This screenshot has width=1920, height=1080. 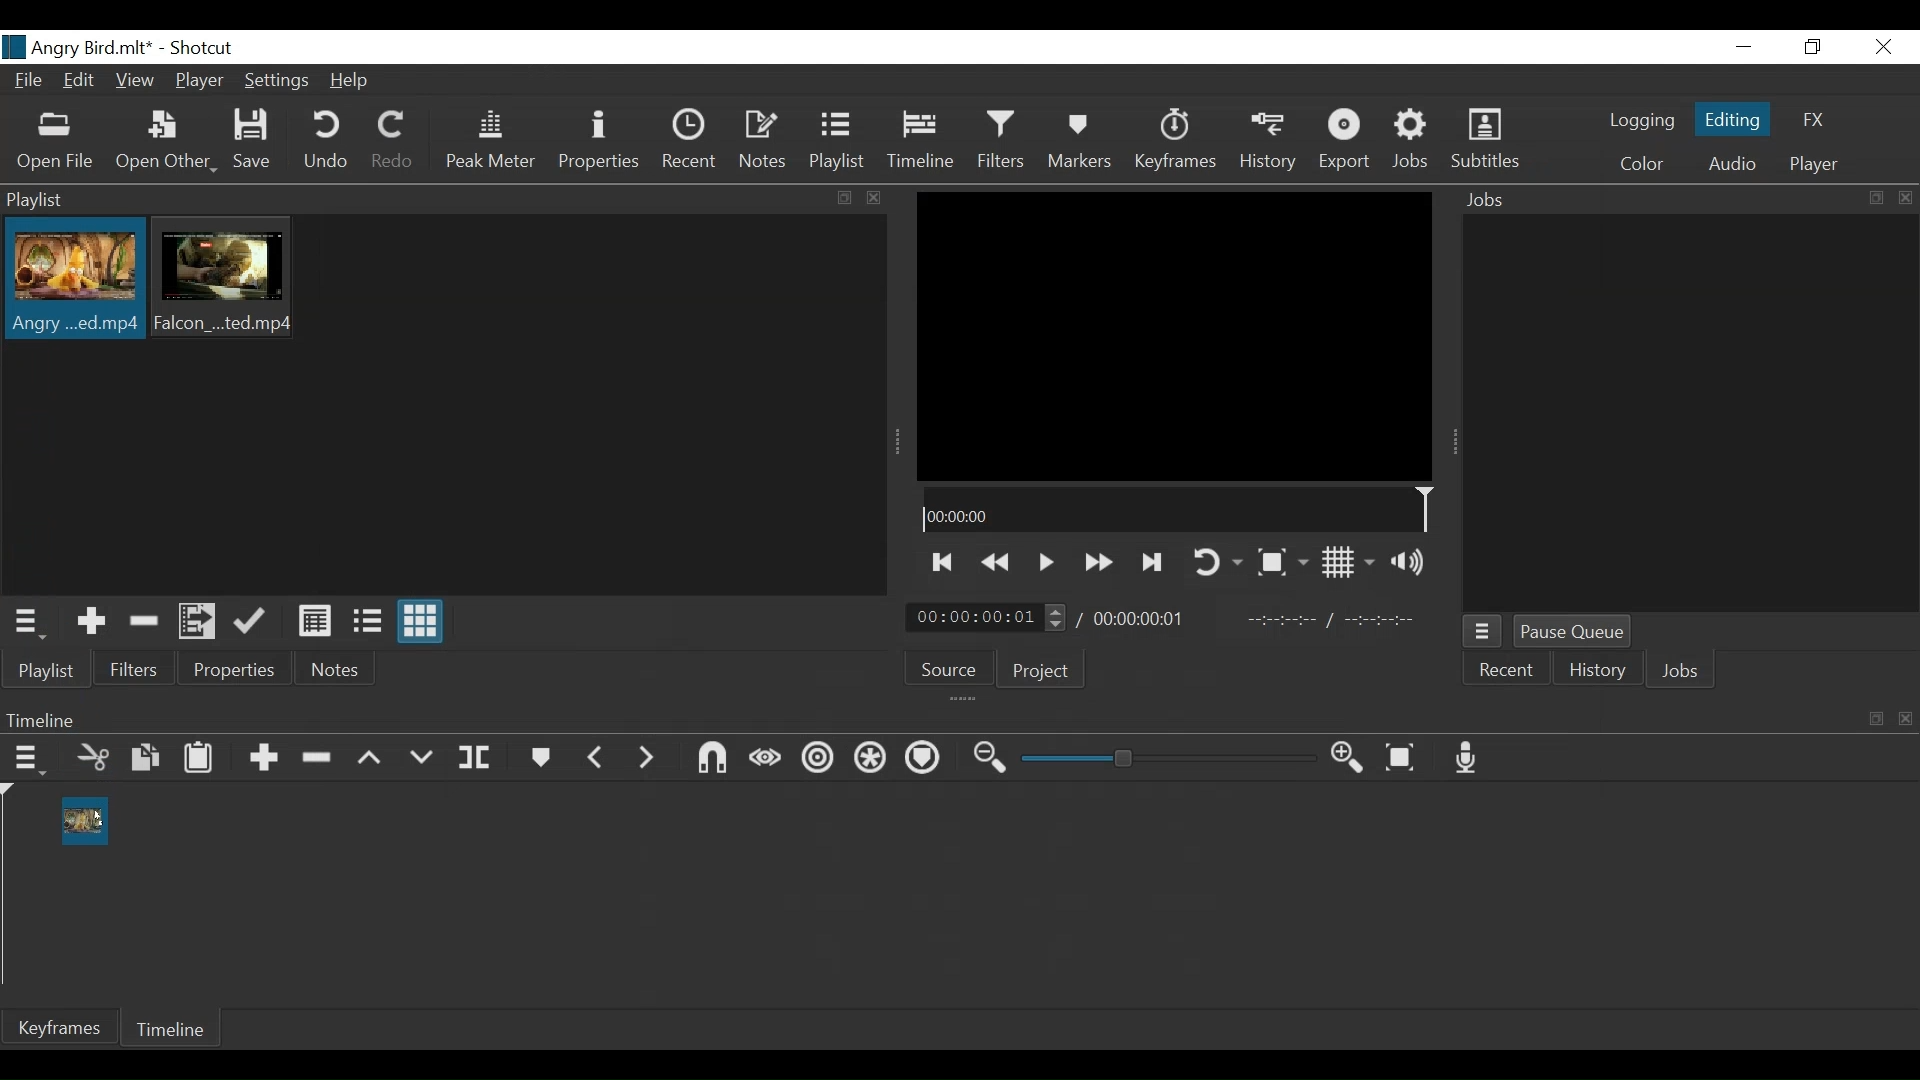 I want to click on Toggle play or pause, so click(x=1048, y=562).